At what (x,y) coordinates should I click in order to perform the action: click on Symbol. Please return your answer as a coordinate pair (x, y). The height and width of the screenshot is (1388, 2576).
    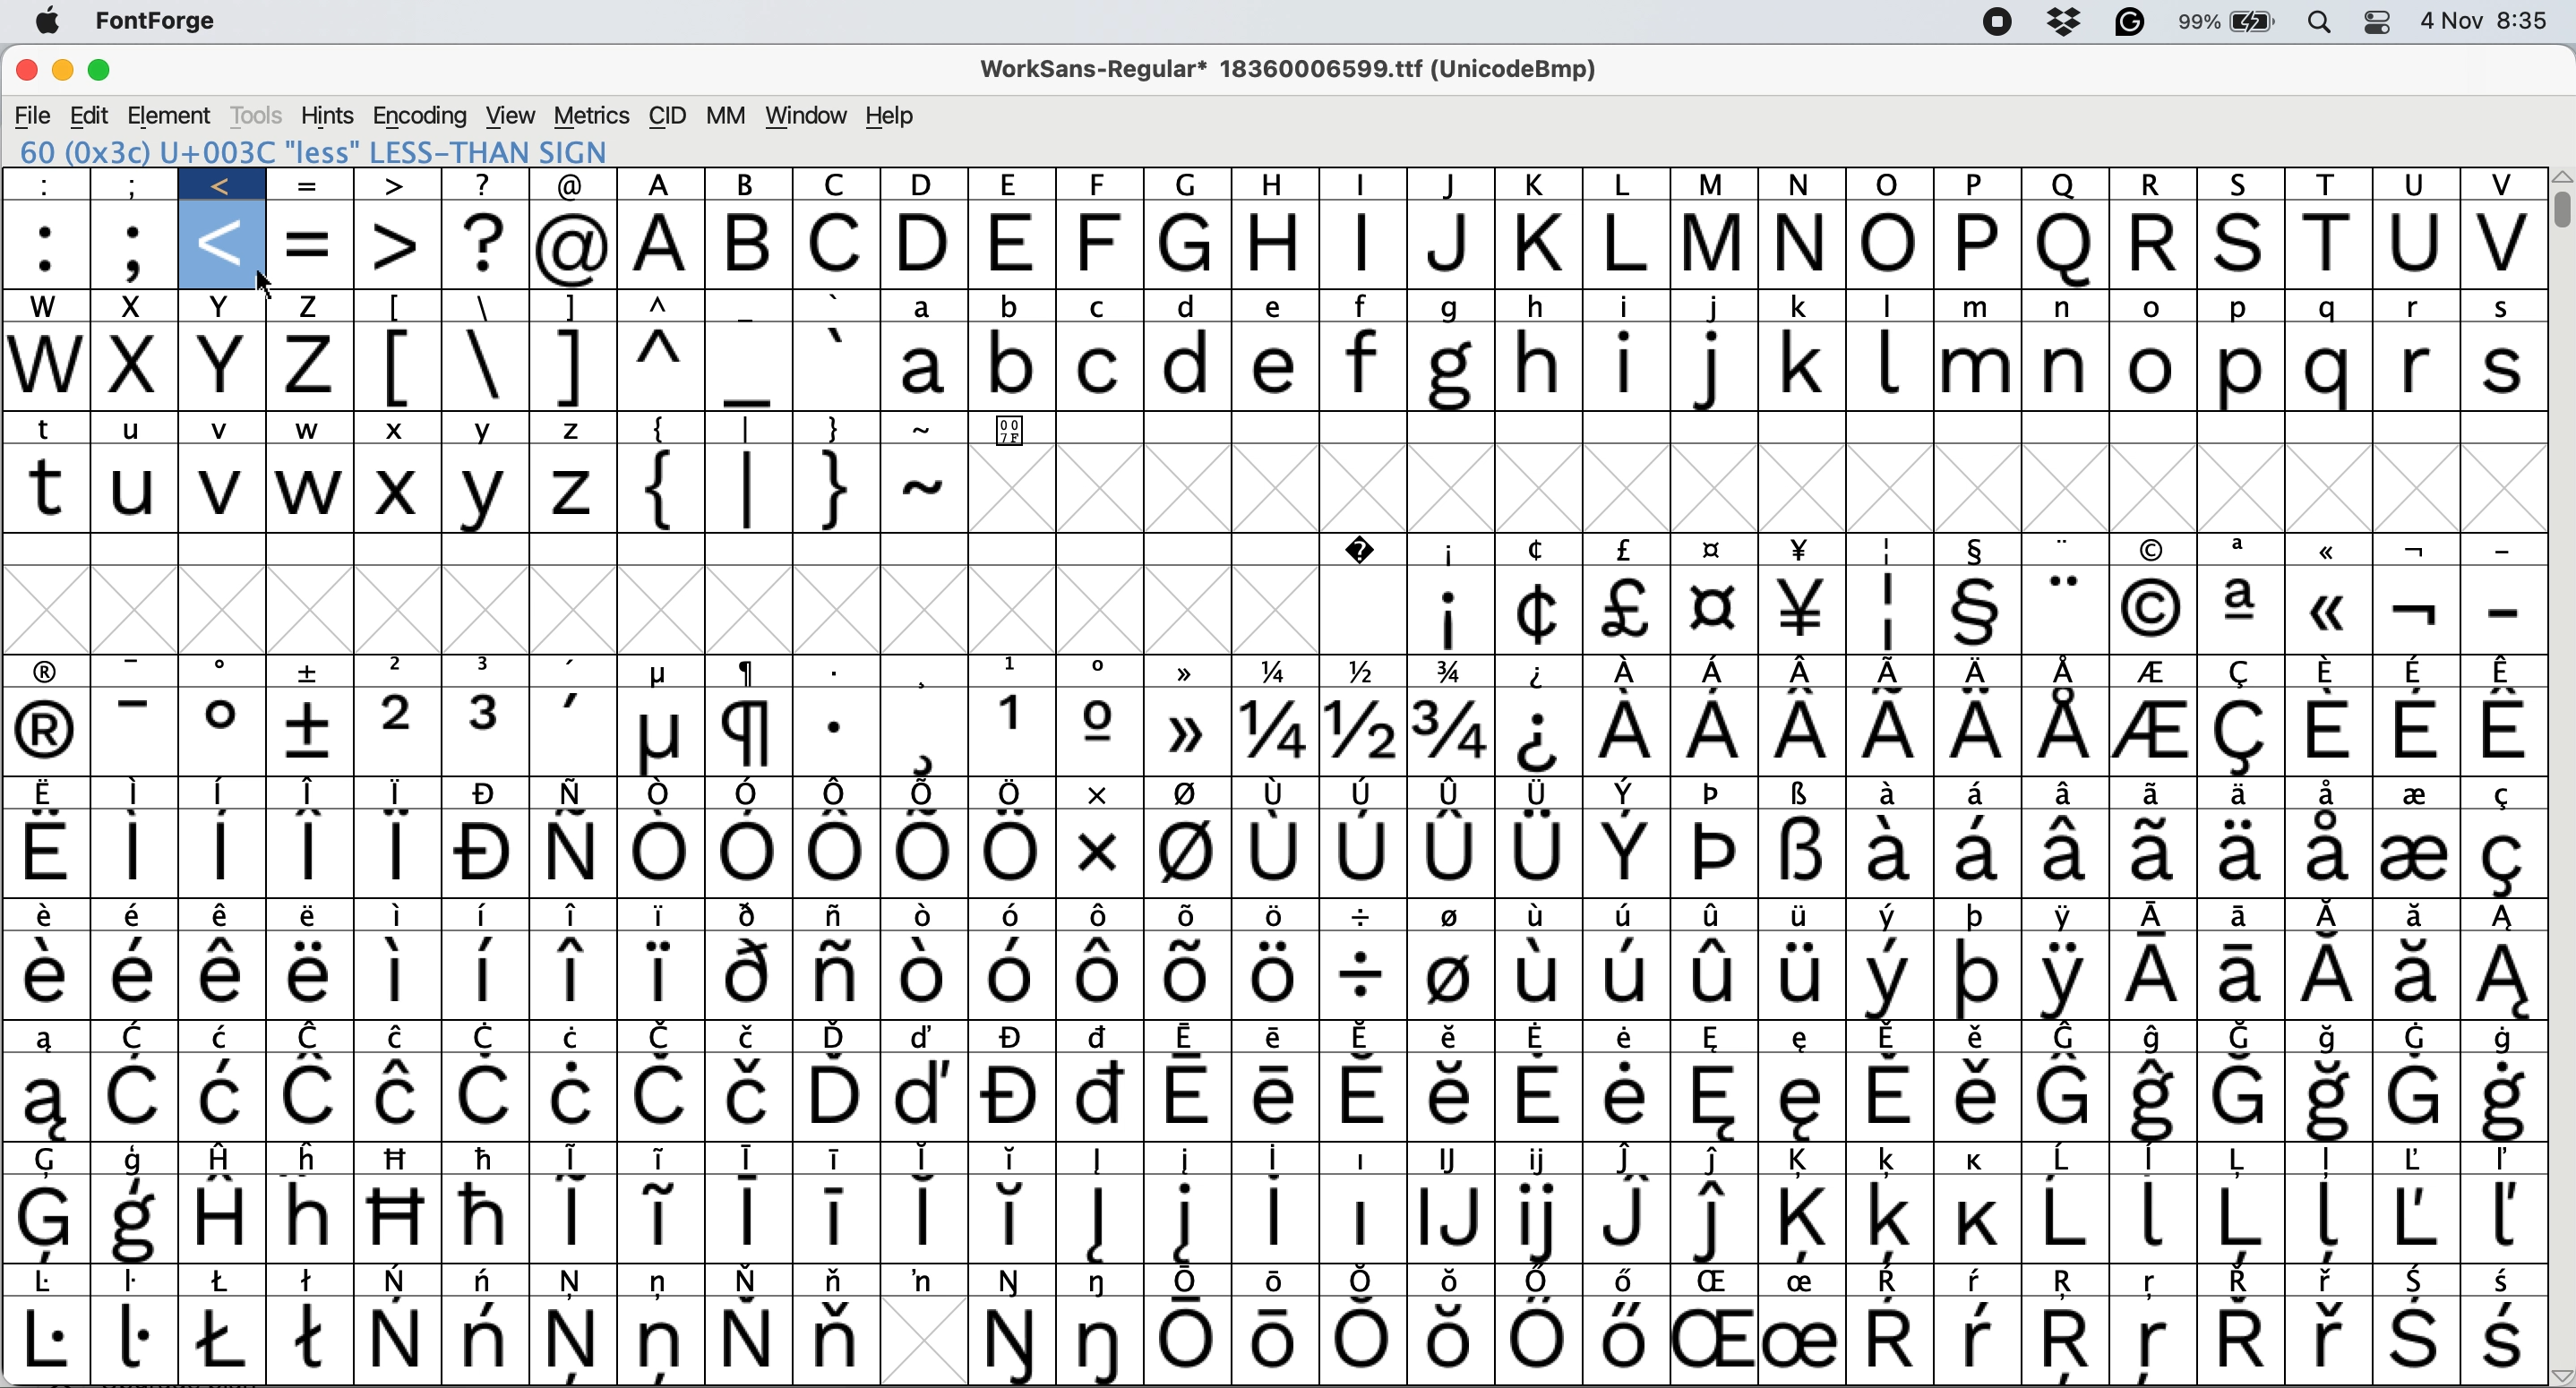
    Looking at the image, I should click on (1802, 976).